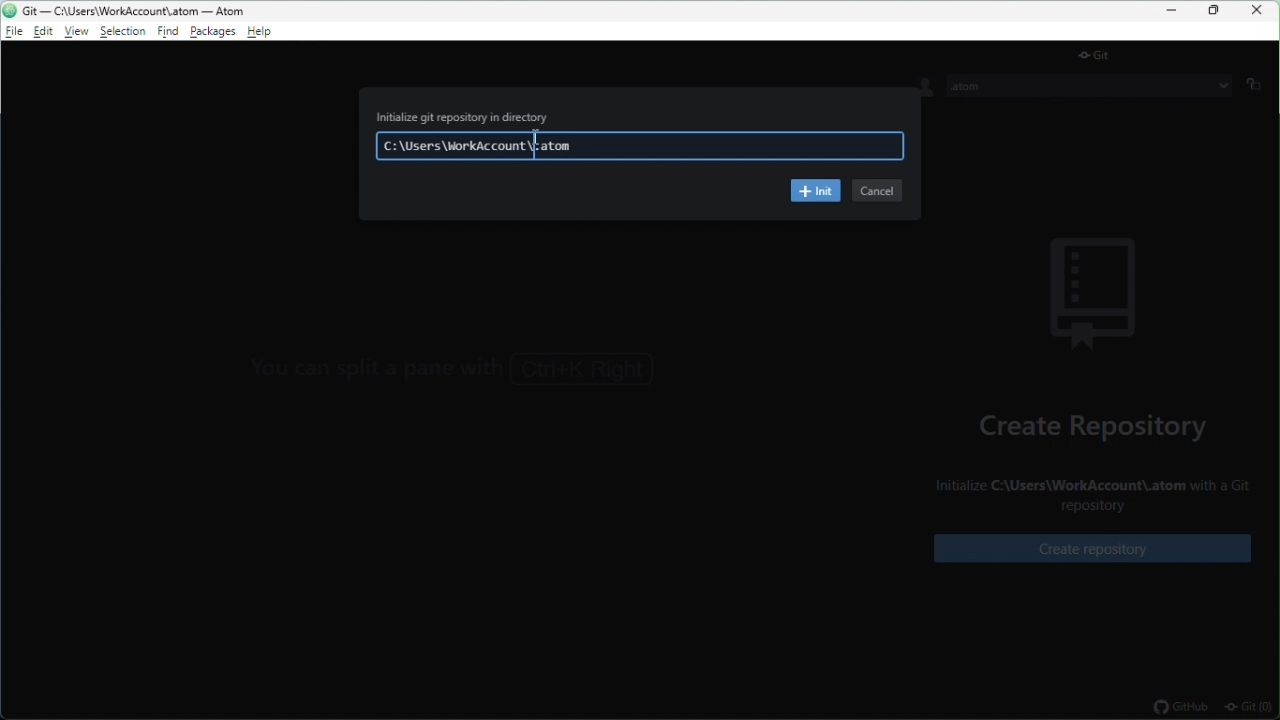  What do you see at coordinates (1100, 292) in the screenshot?
I see `background image` at bounding box center [1100, 292].